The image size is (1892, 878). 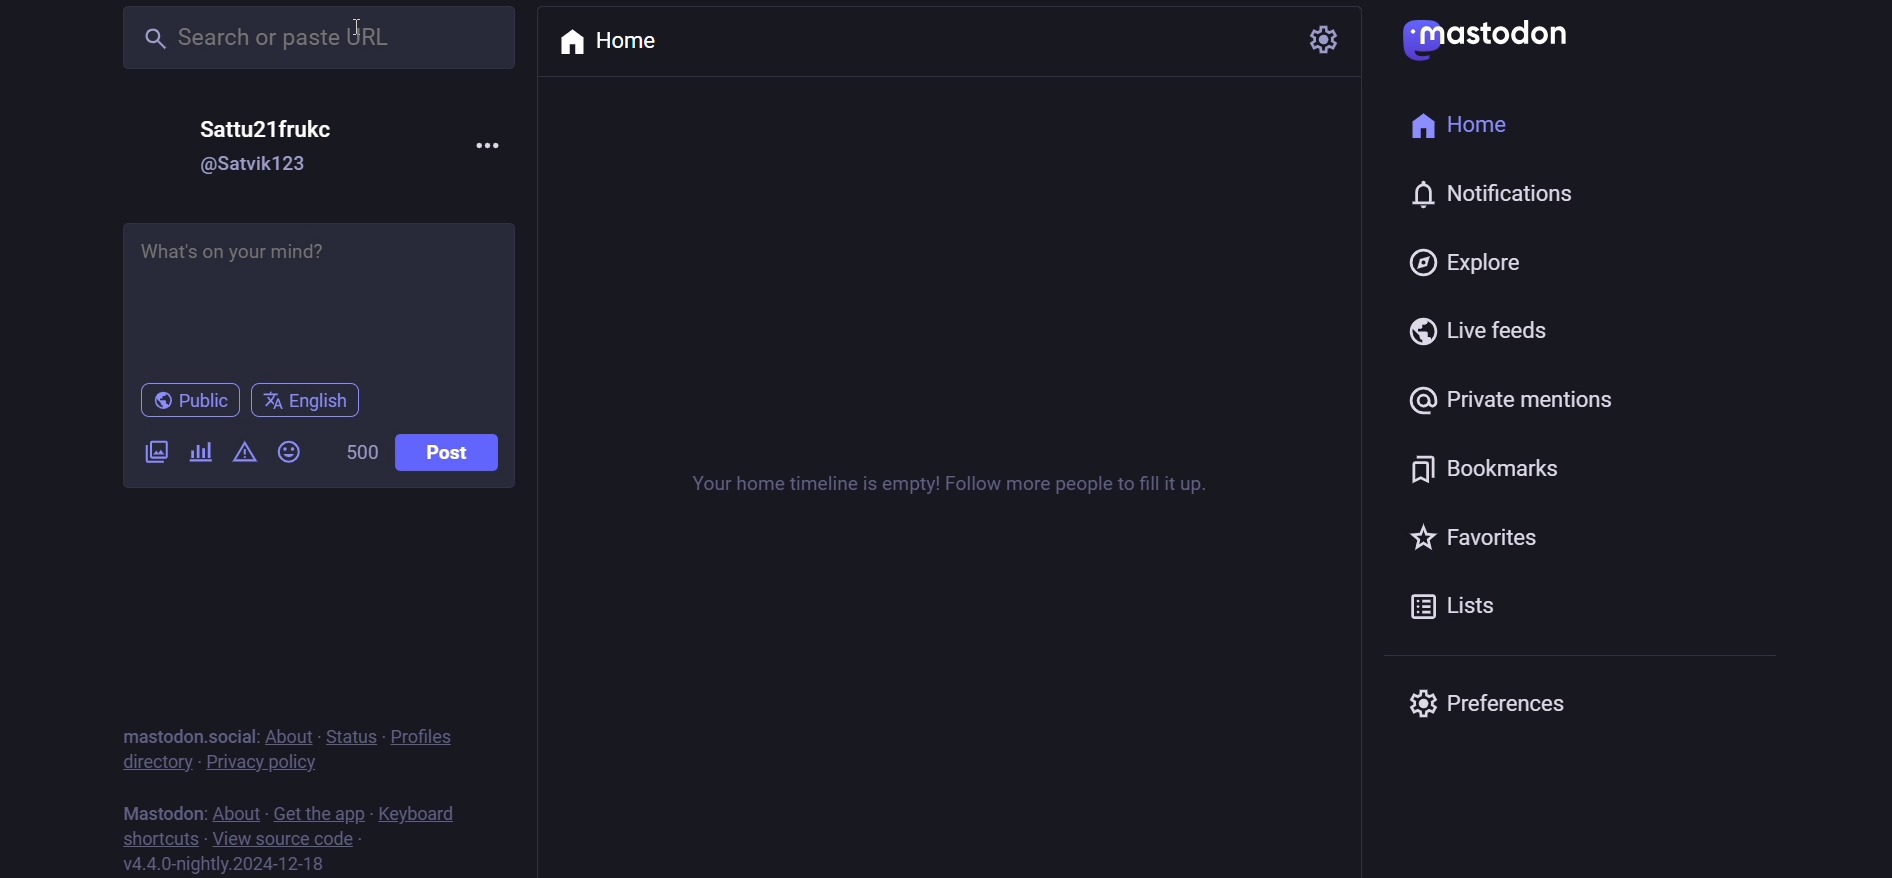 What do you see at coordinates (287, 837) in the screenshot?
I see `source code` at bounding box center [287, 837].